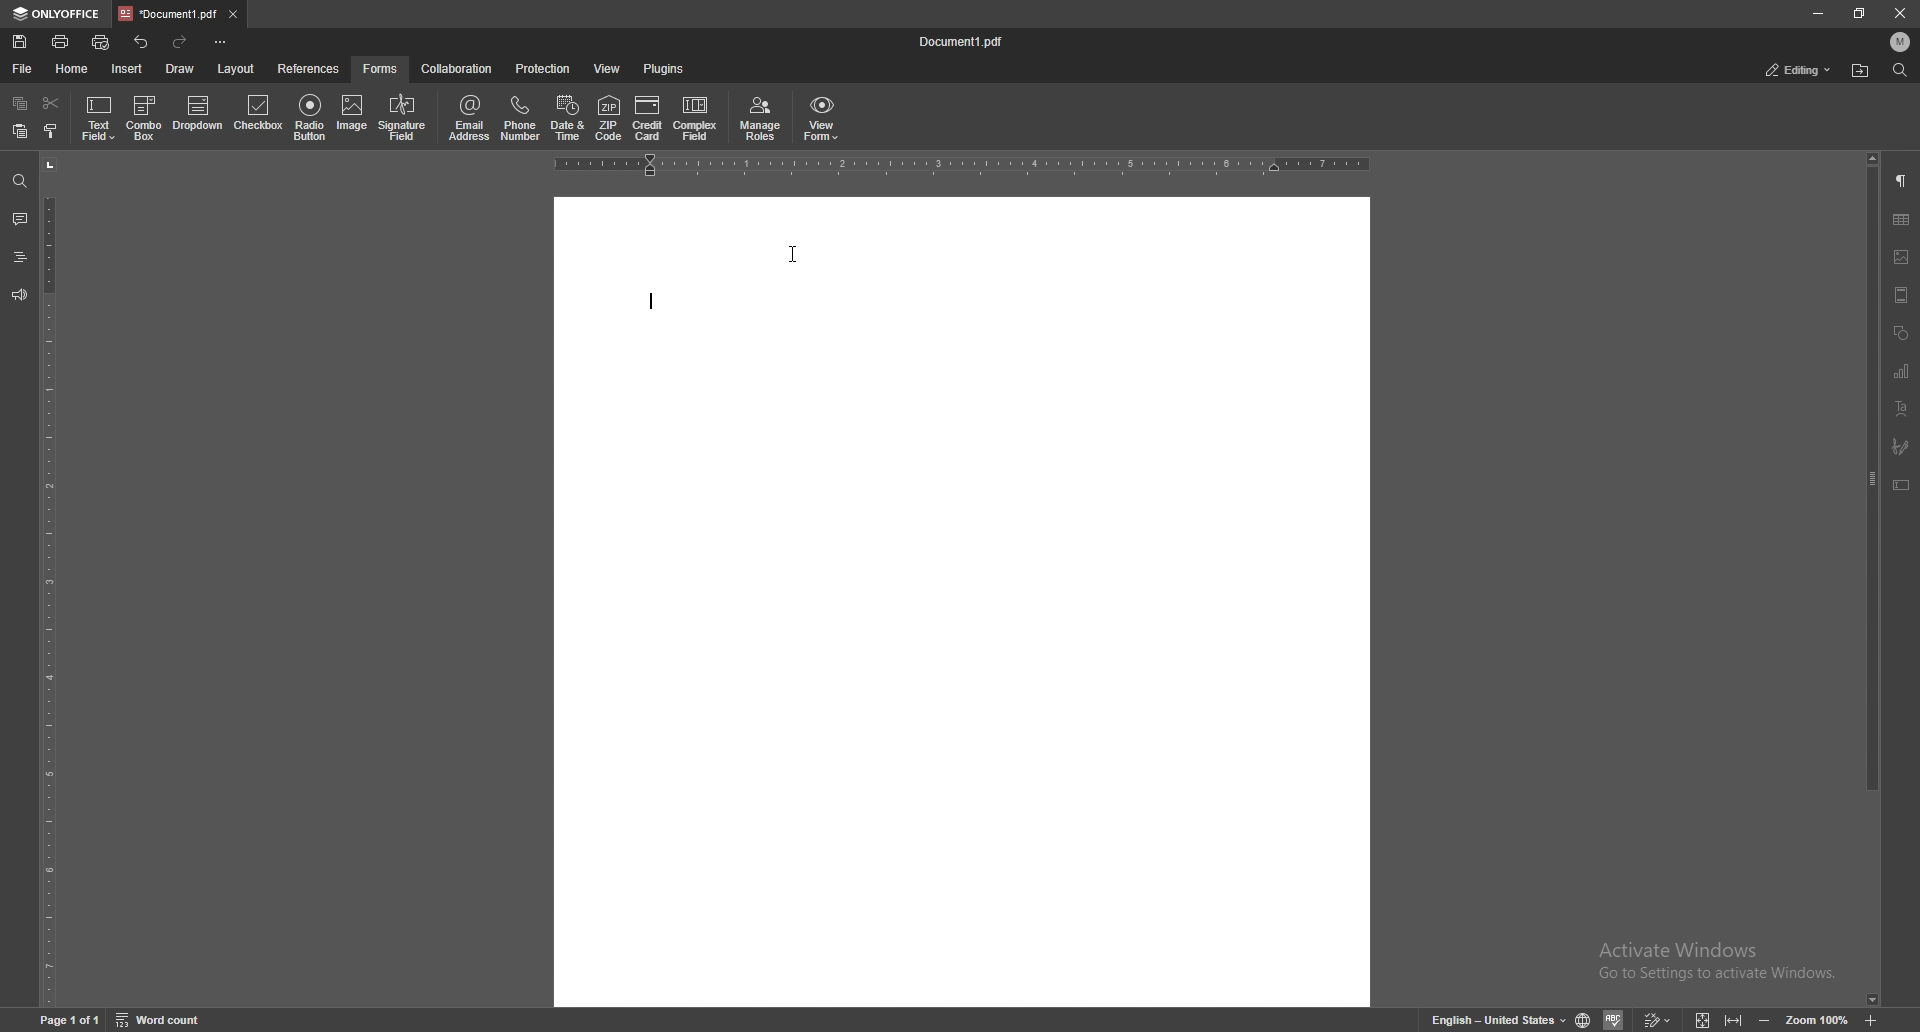 The height and width of the screenshot is (1032, 1920). What do you see at coordinates (145, 117) in the screenshot?
I see `combo box` at bounding box center [145, 117].